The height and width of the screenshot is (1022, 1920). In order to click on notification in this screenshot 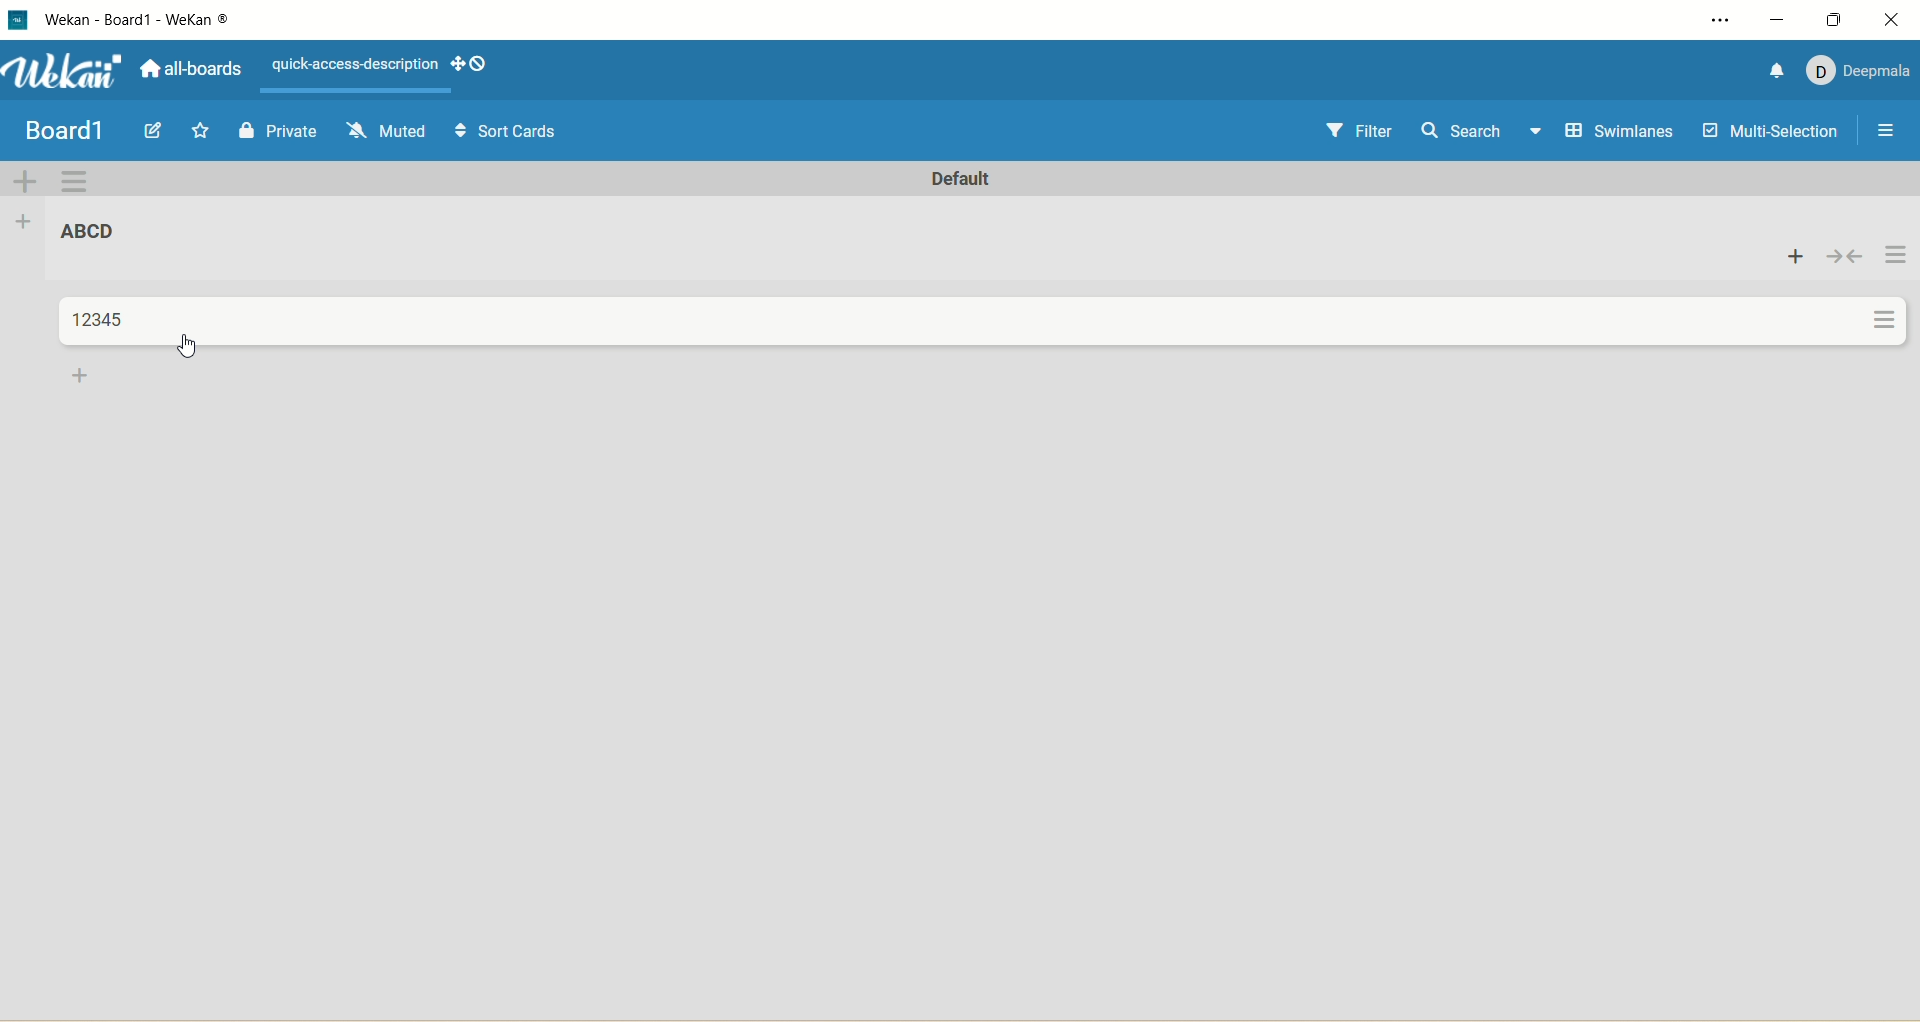, I will do `click(1769, 69)`.